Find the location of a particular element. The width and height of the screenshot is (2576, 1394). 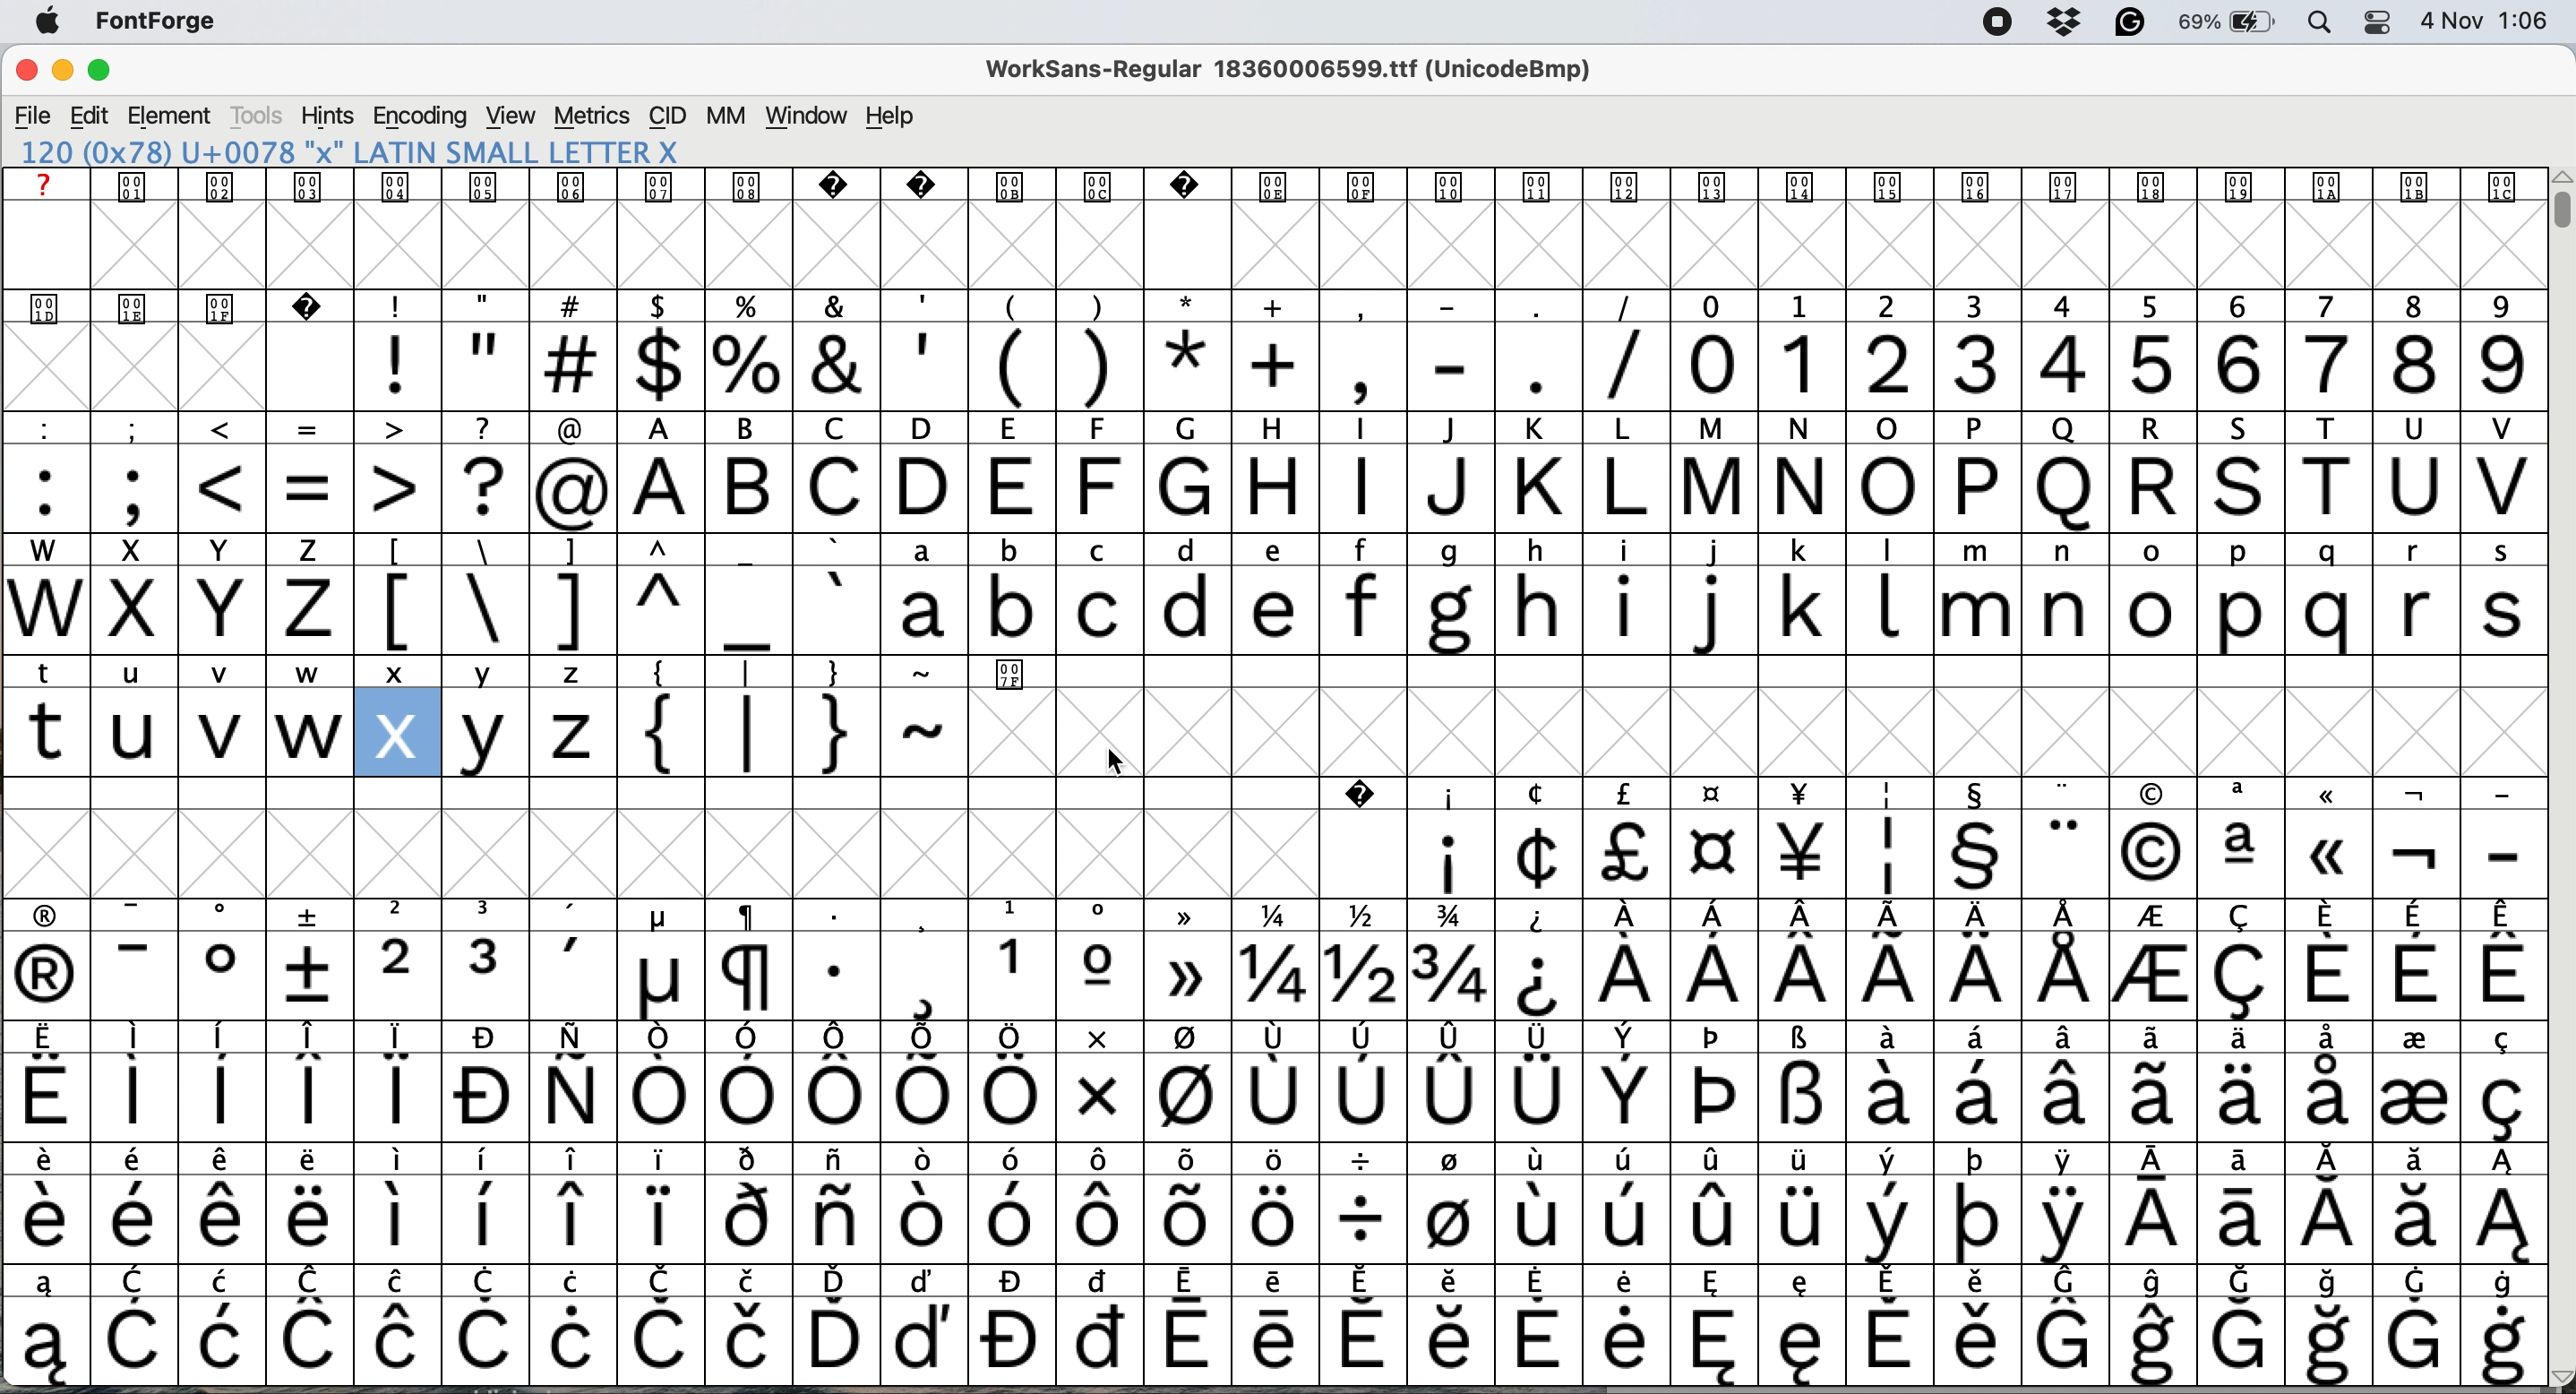

glyph grid is located at coordinates (186, 372).